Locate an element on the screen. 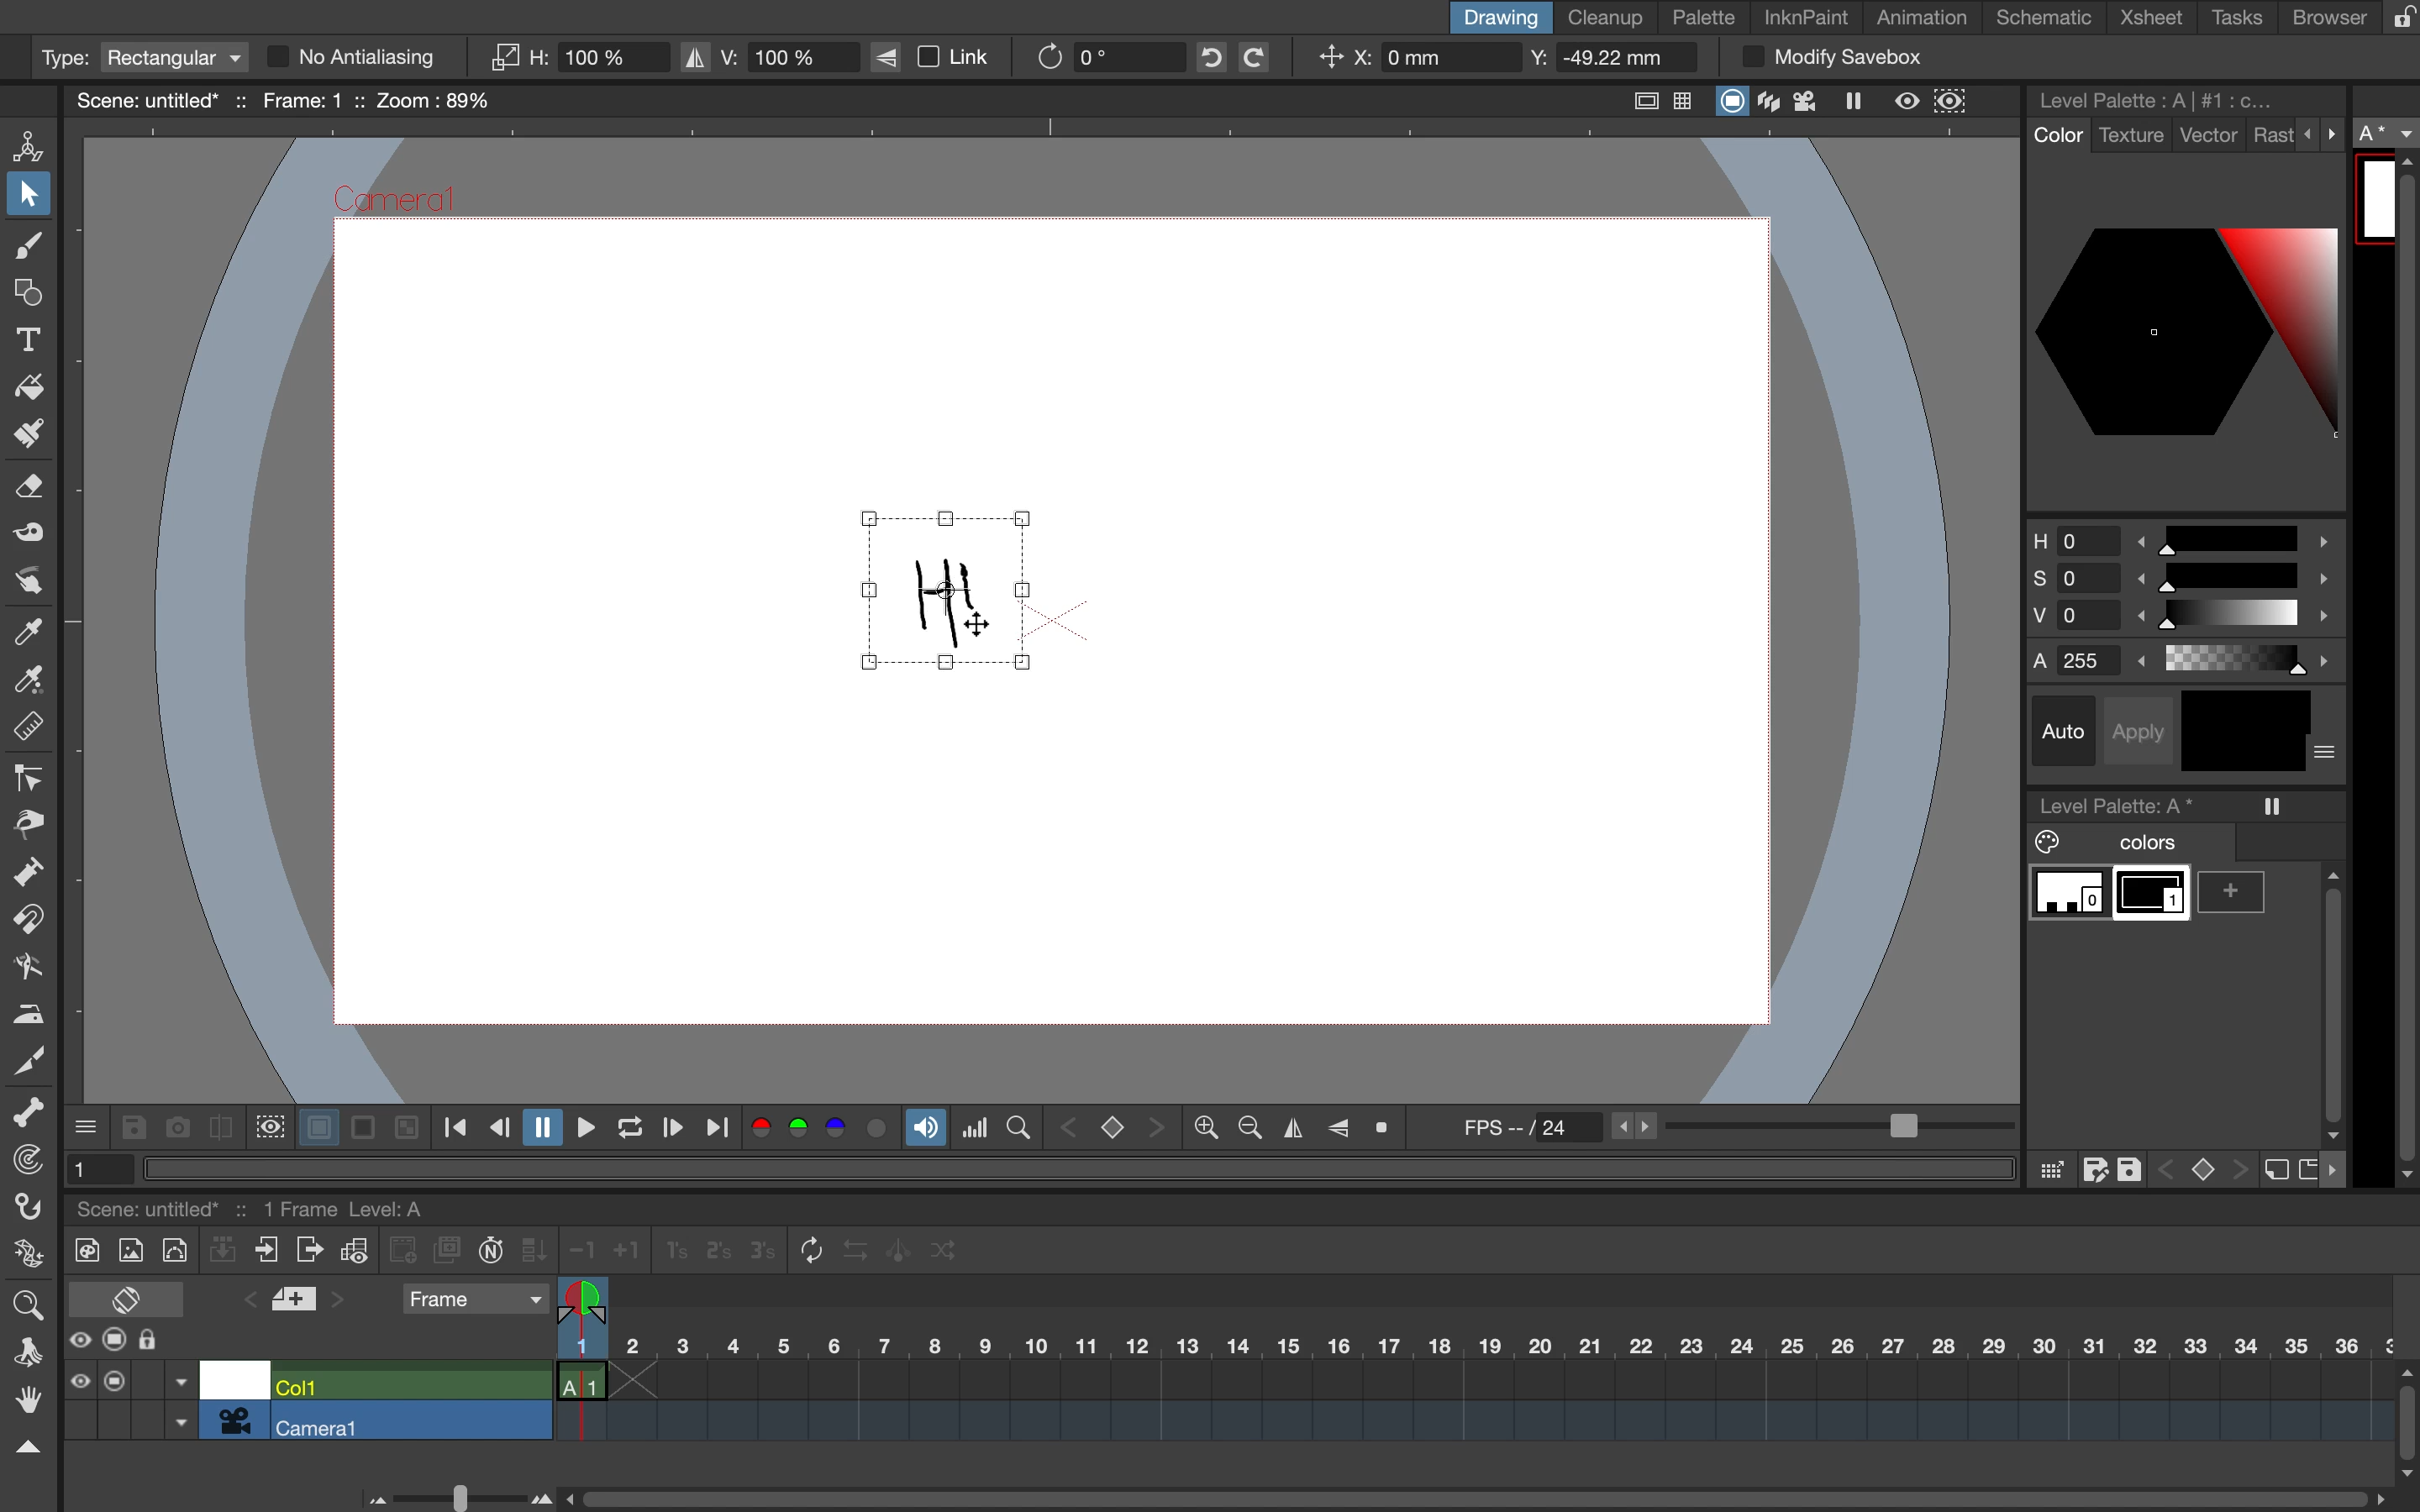  switch between keys is located at coordinates (1111, 1126).